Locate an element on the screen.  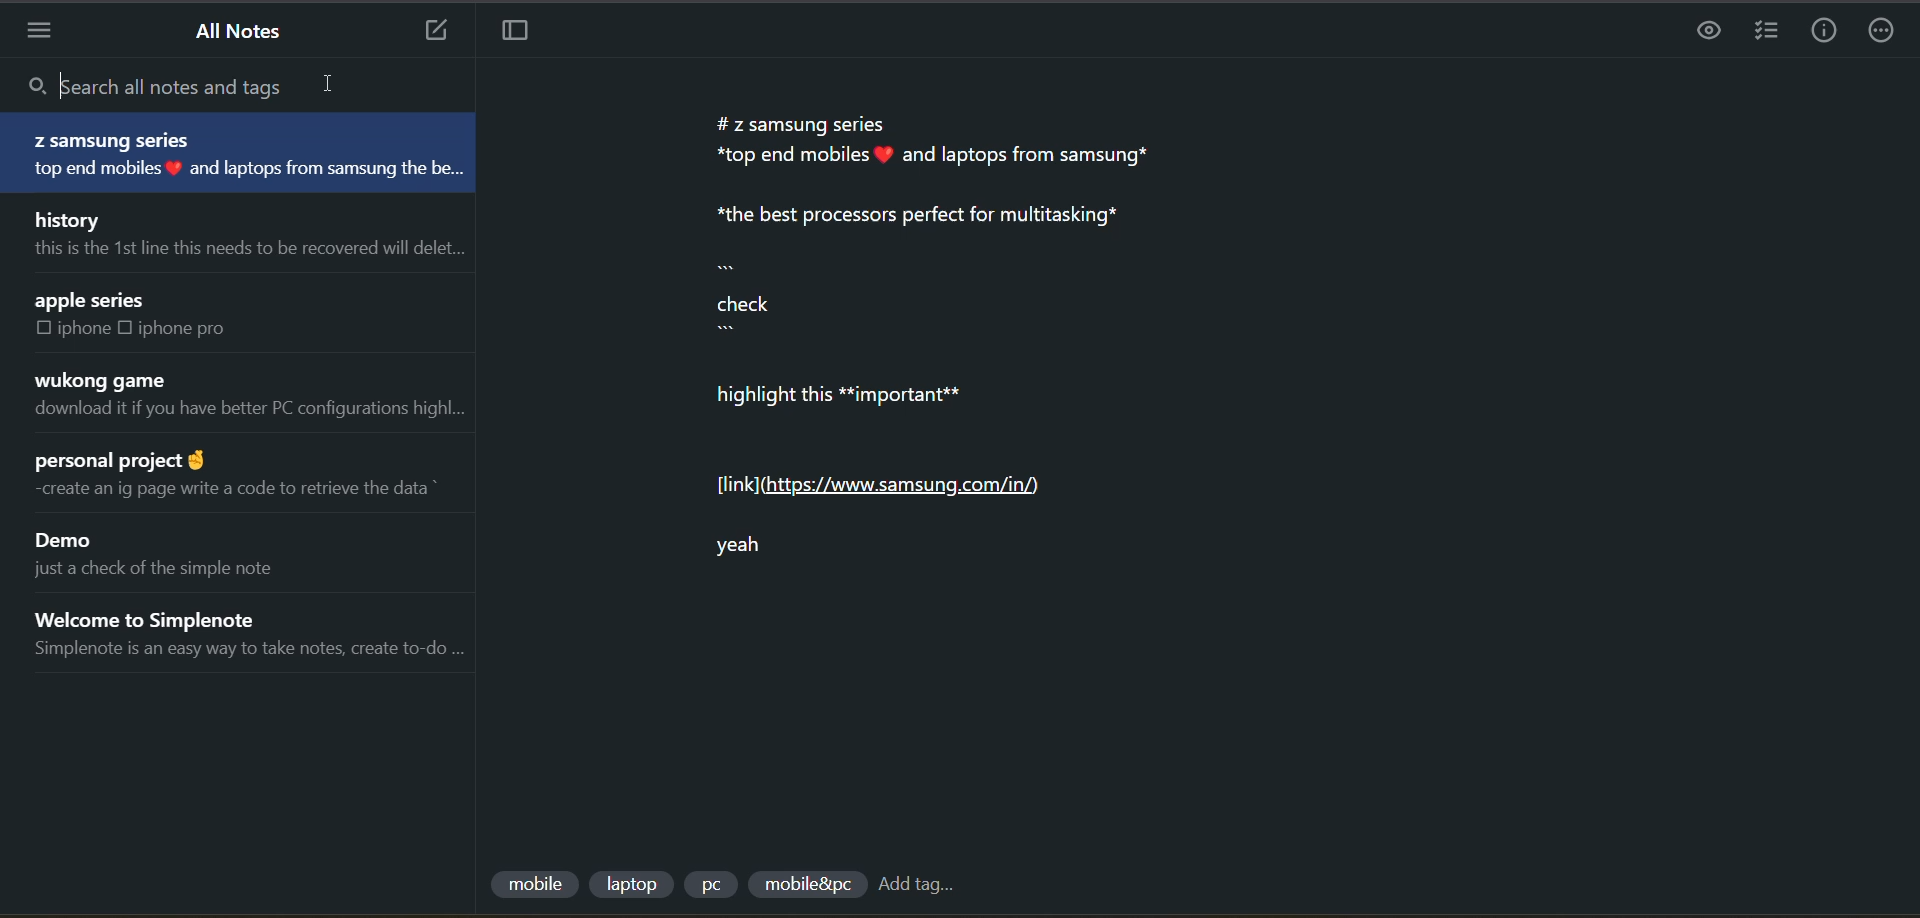
Z samsung series is located at coordinates (112, 138).